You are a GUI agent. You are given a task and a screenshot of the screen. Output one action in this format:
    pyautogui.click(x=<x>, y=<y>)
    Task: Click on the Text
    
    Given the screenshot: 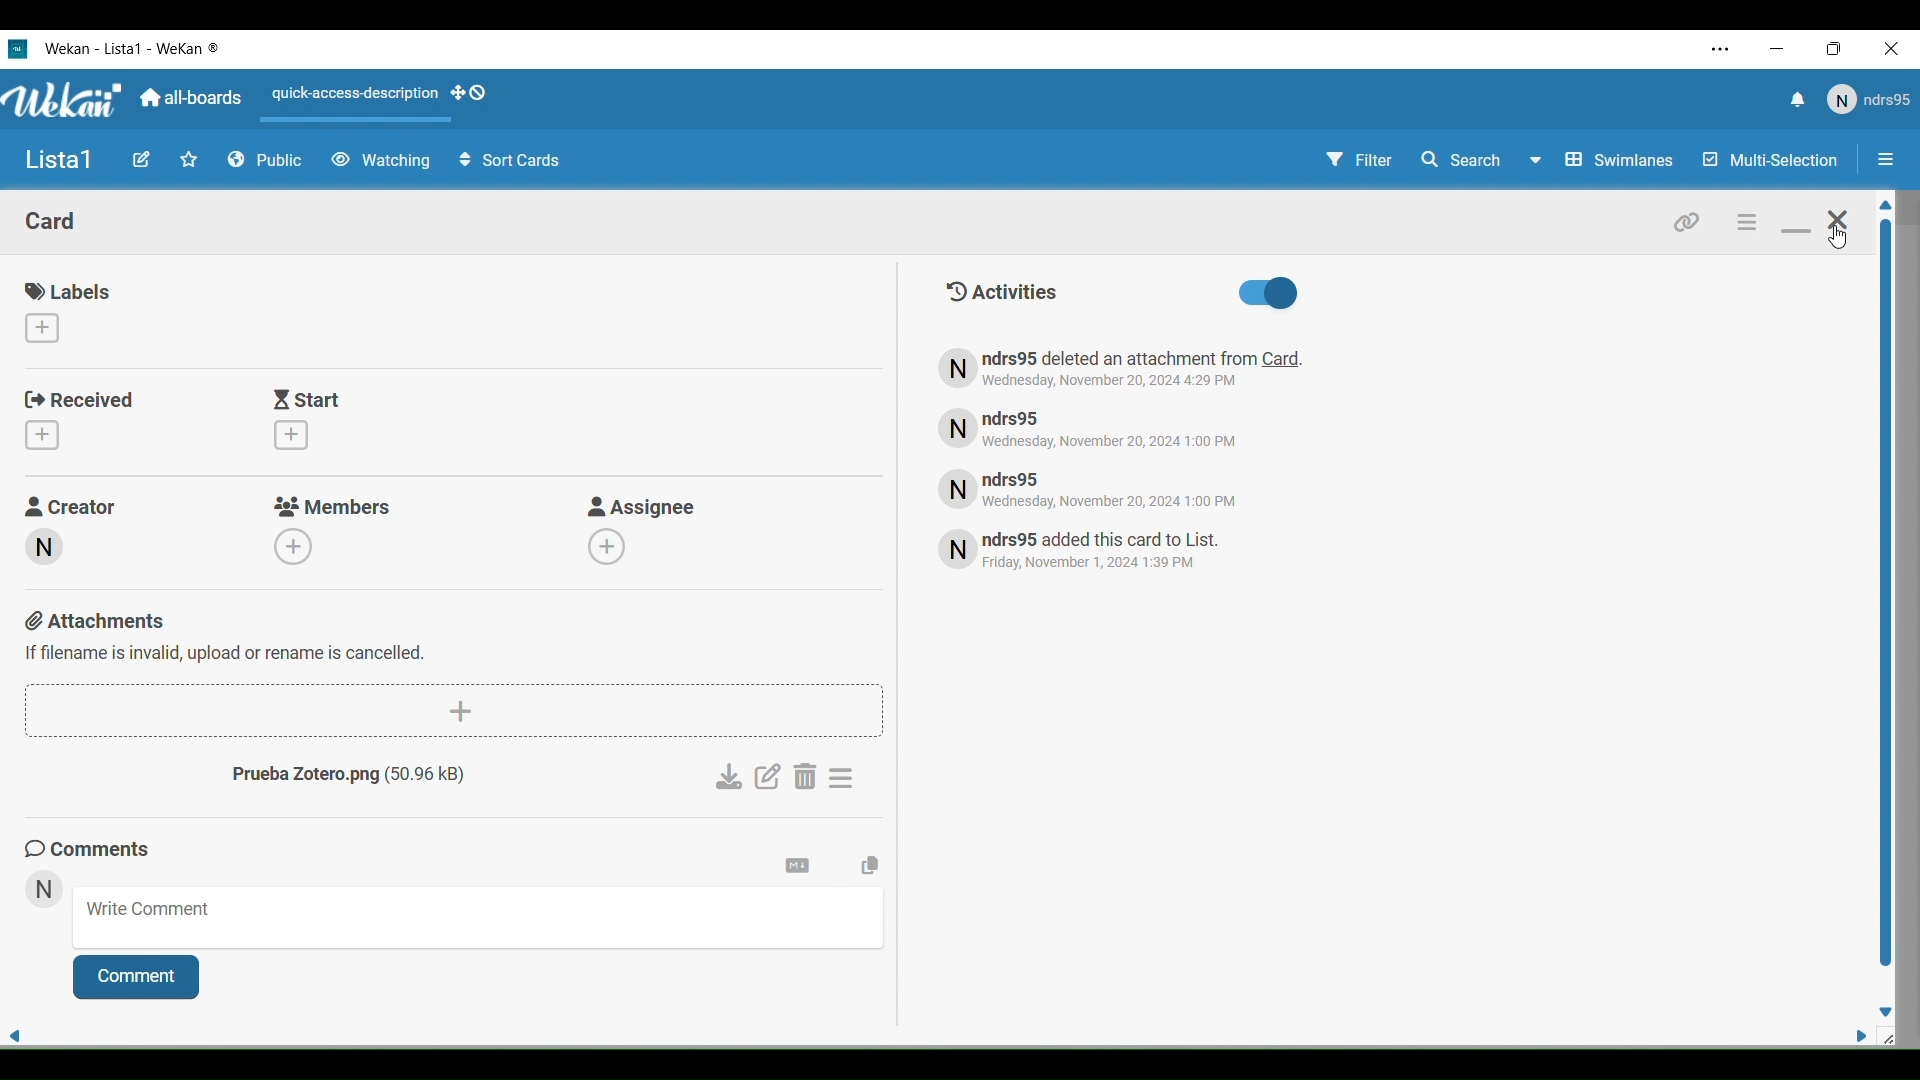 What is the action you would take?
    pyautogui.click(x=1000, y=291)
    